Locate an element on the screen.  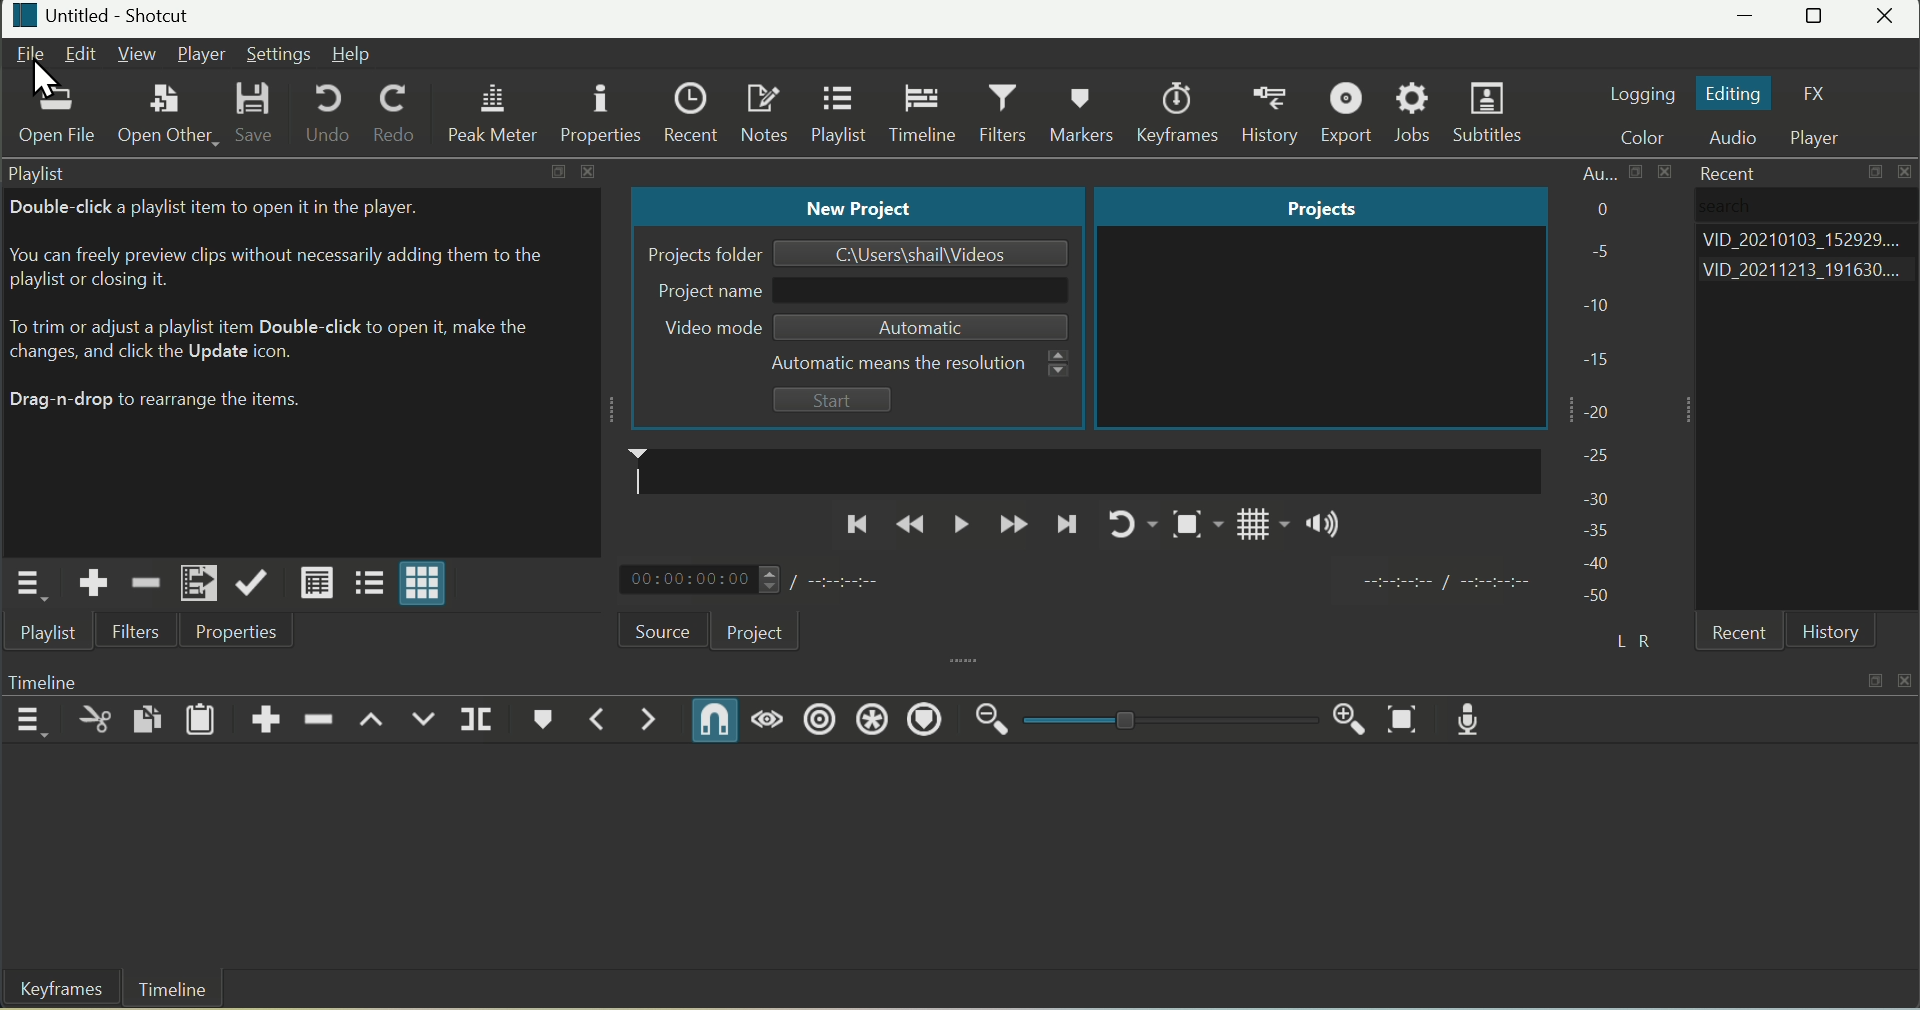
Maximize is located at coordinates (1817, 19).